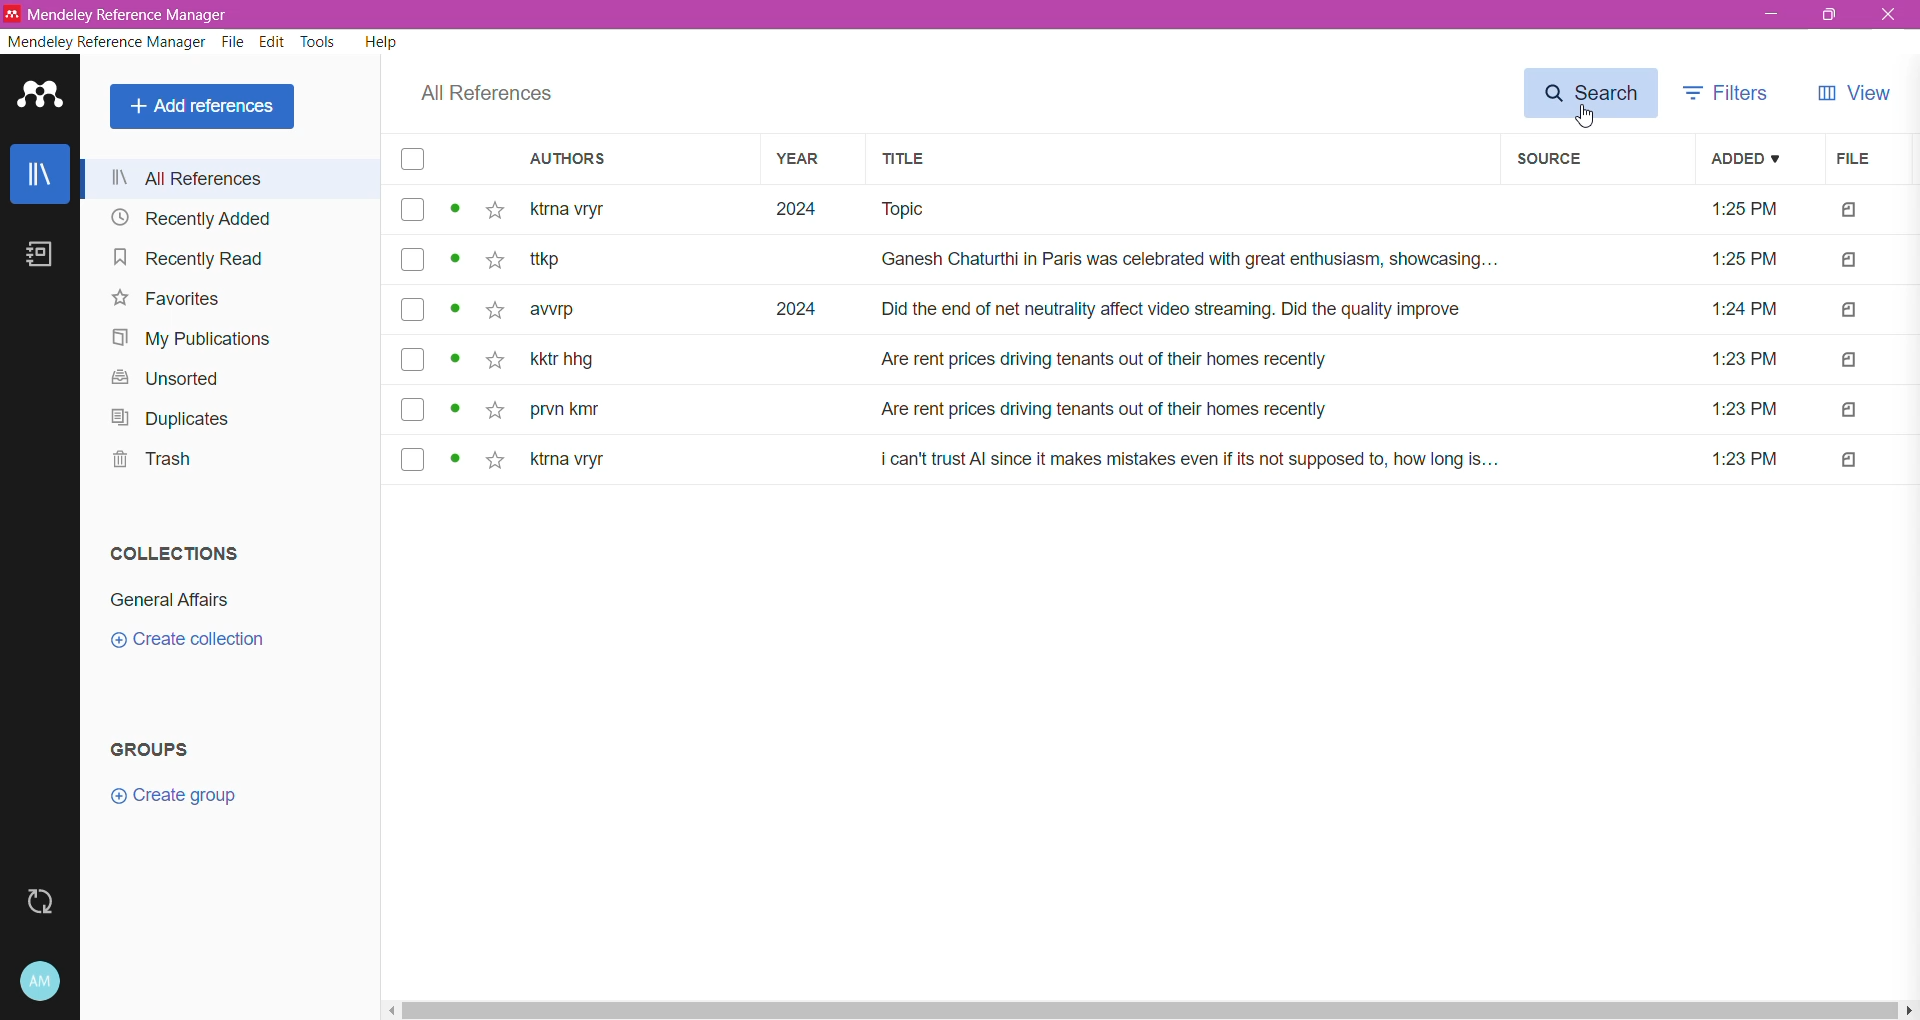  Describe the element at coordinates (409, 211) in the screenshot. I see `select file` at that location.